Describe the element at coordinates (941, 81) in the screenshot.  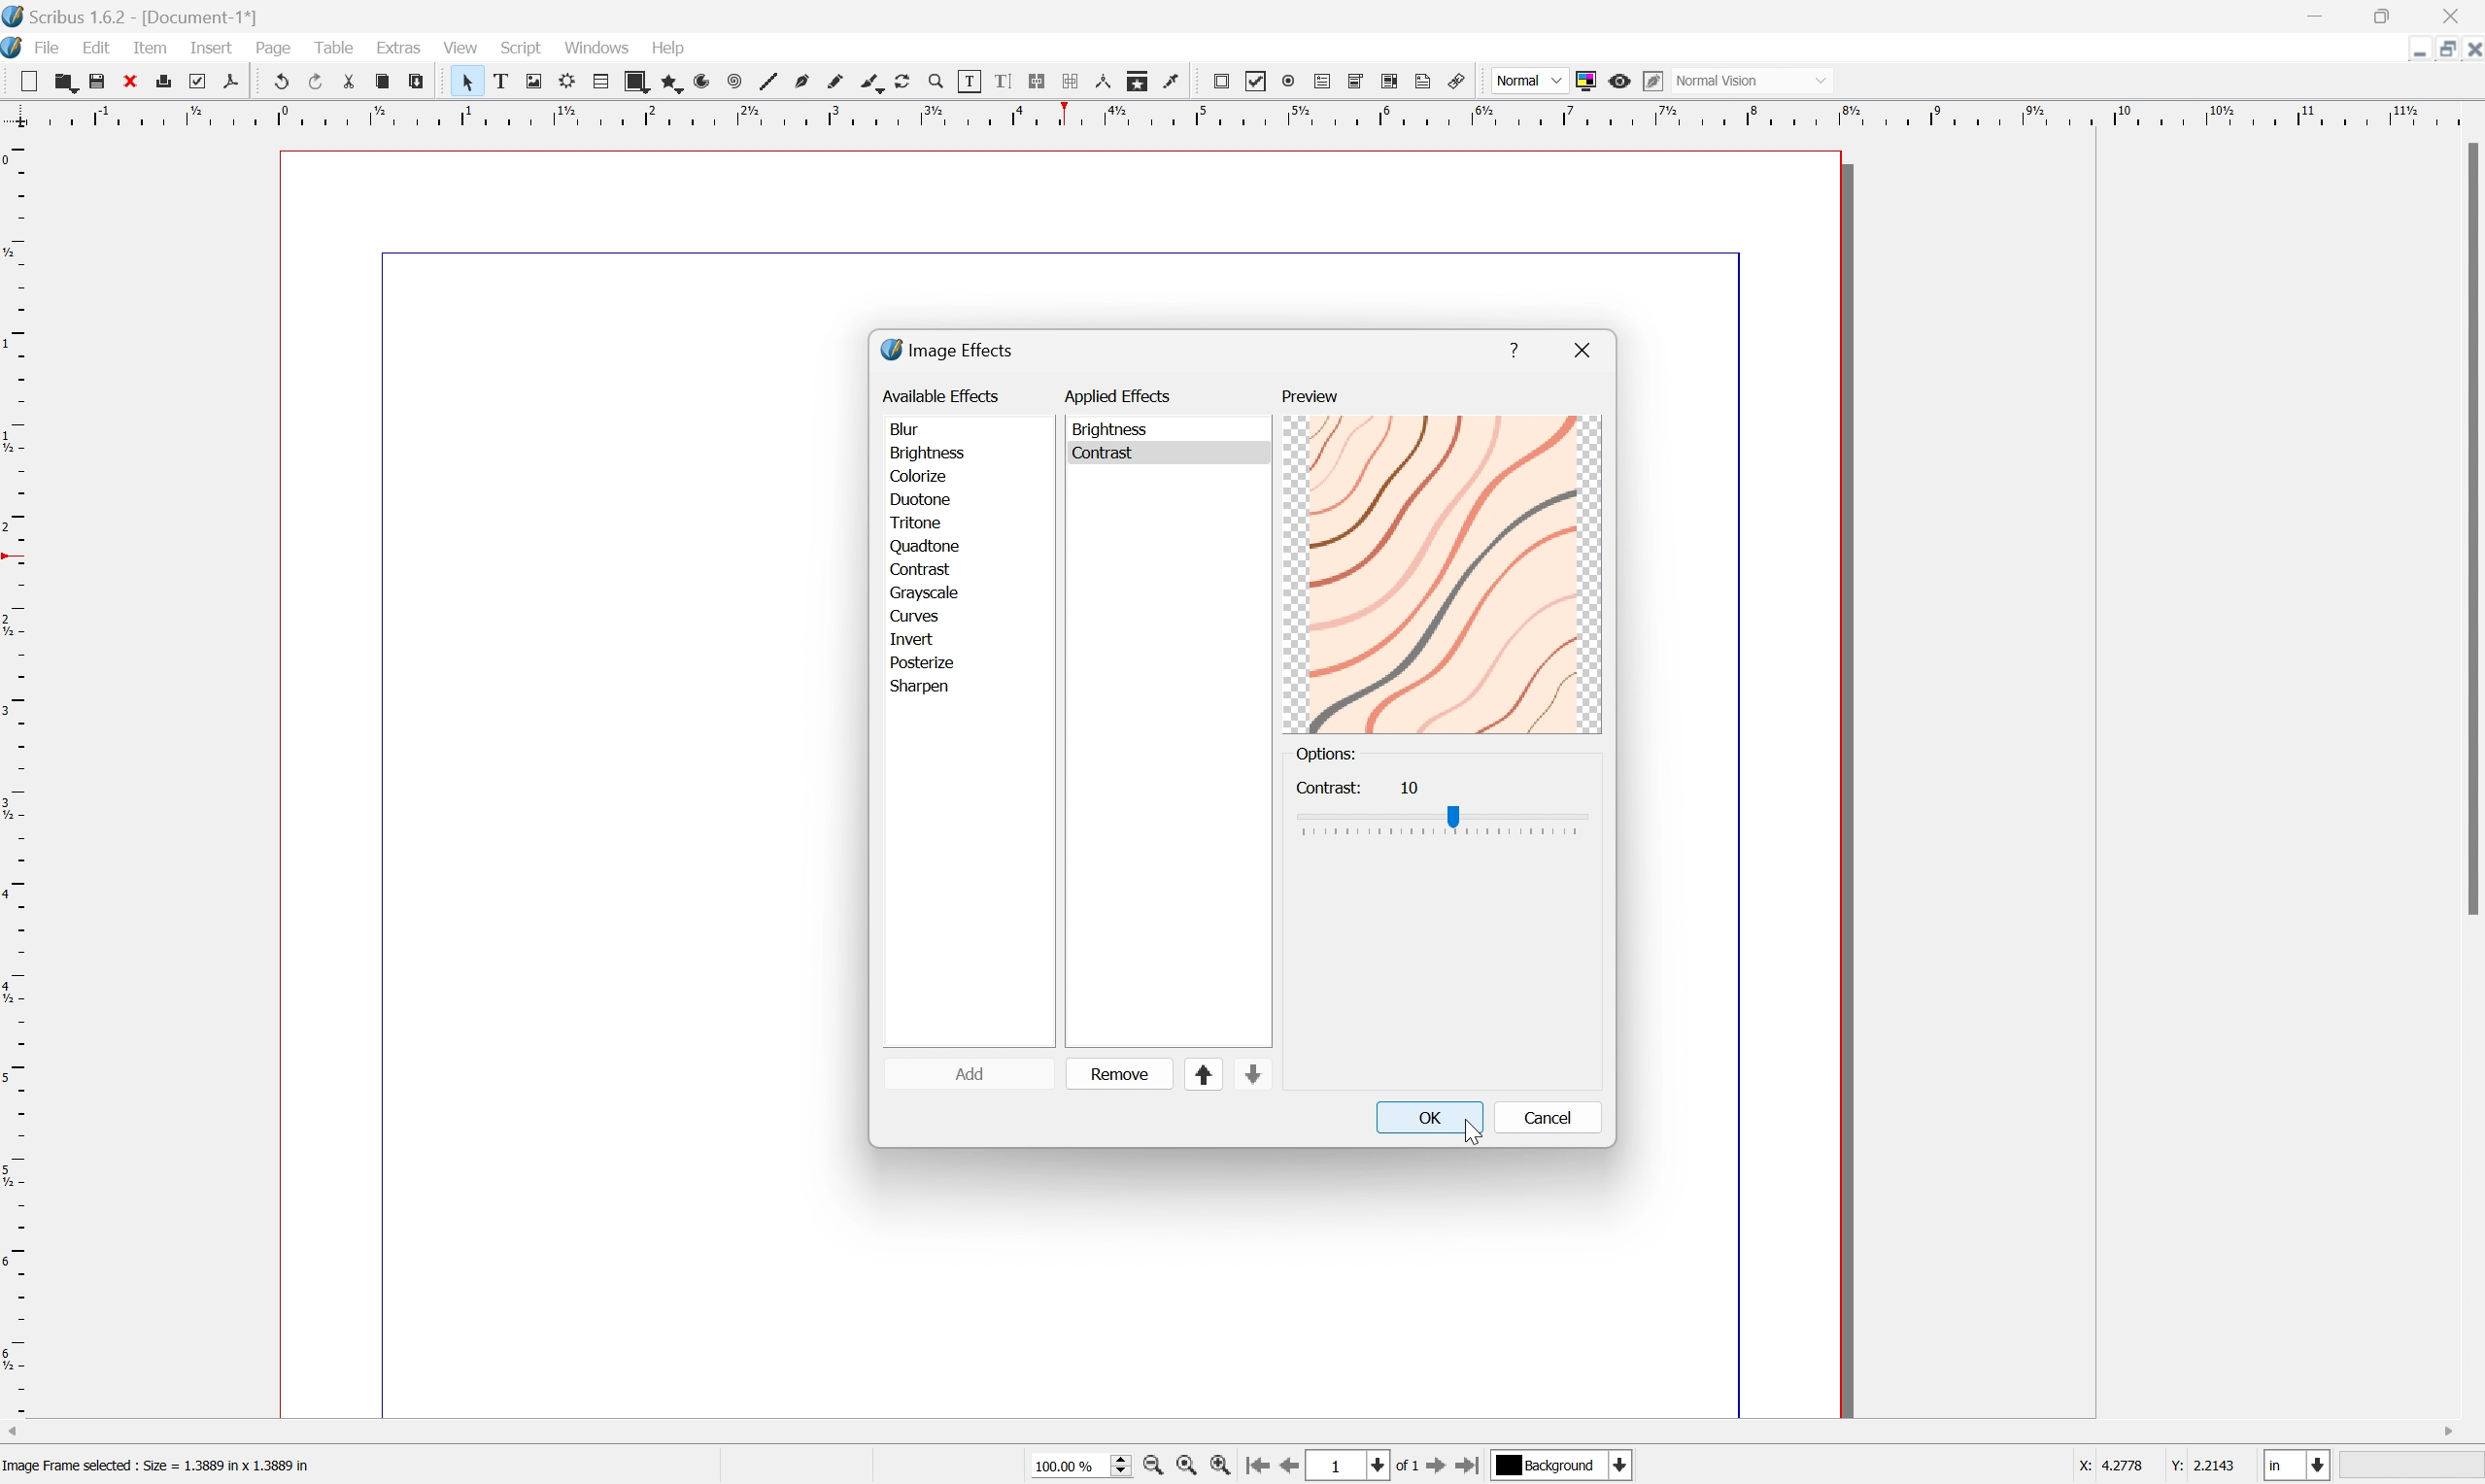
I see `Zoom in or out` at that location.